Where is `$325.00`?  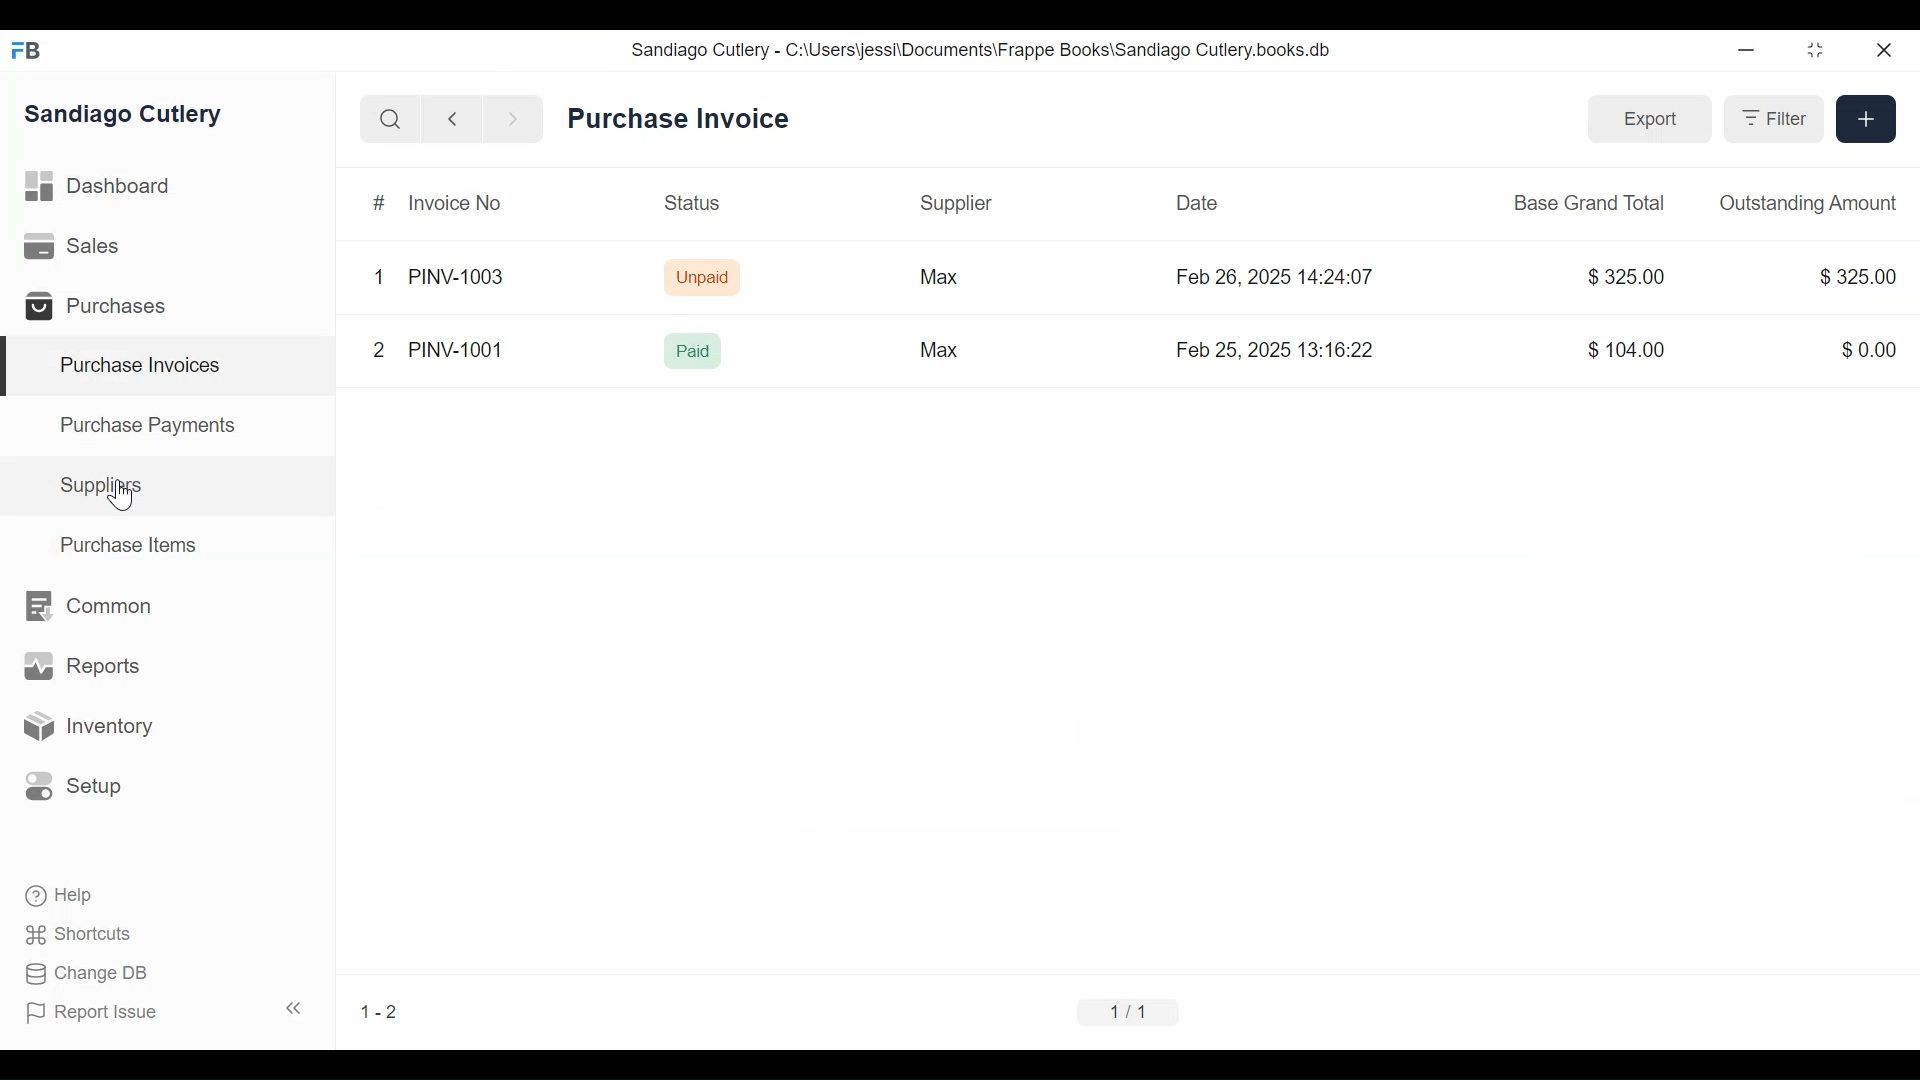
$325.00 is located at coordinates (1852, 277).